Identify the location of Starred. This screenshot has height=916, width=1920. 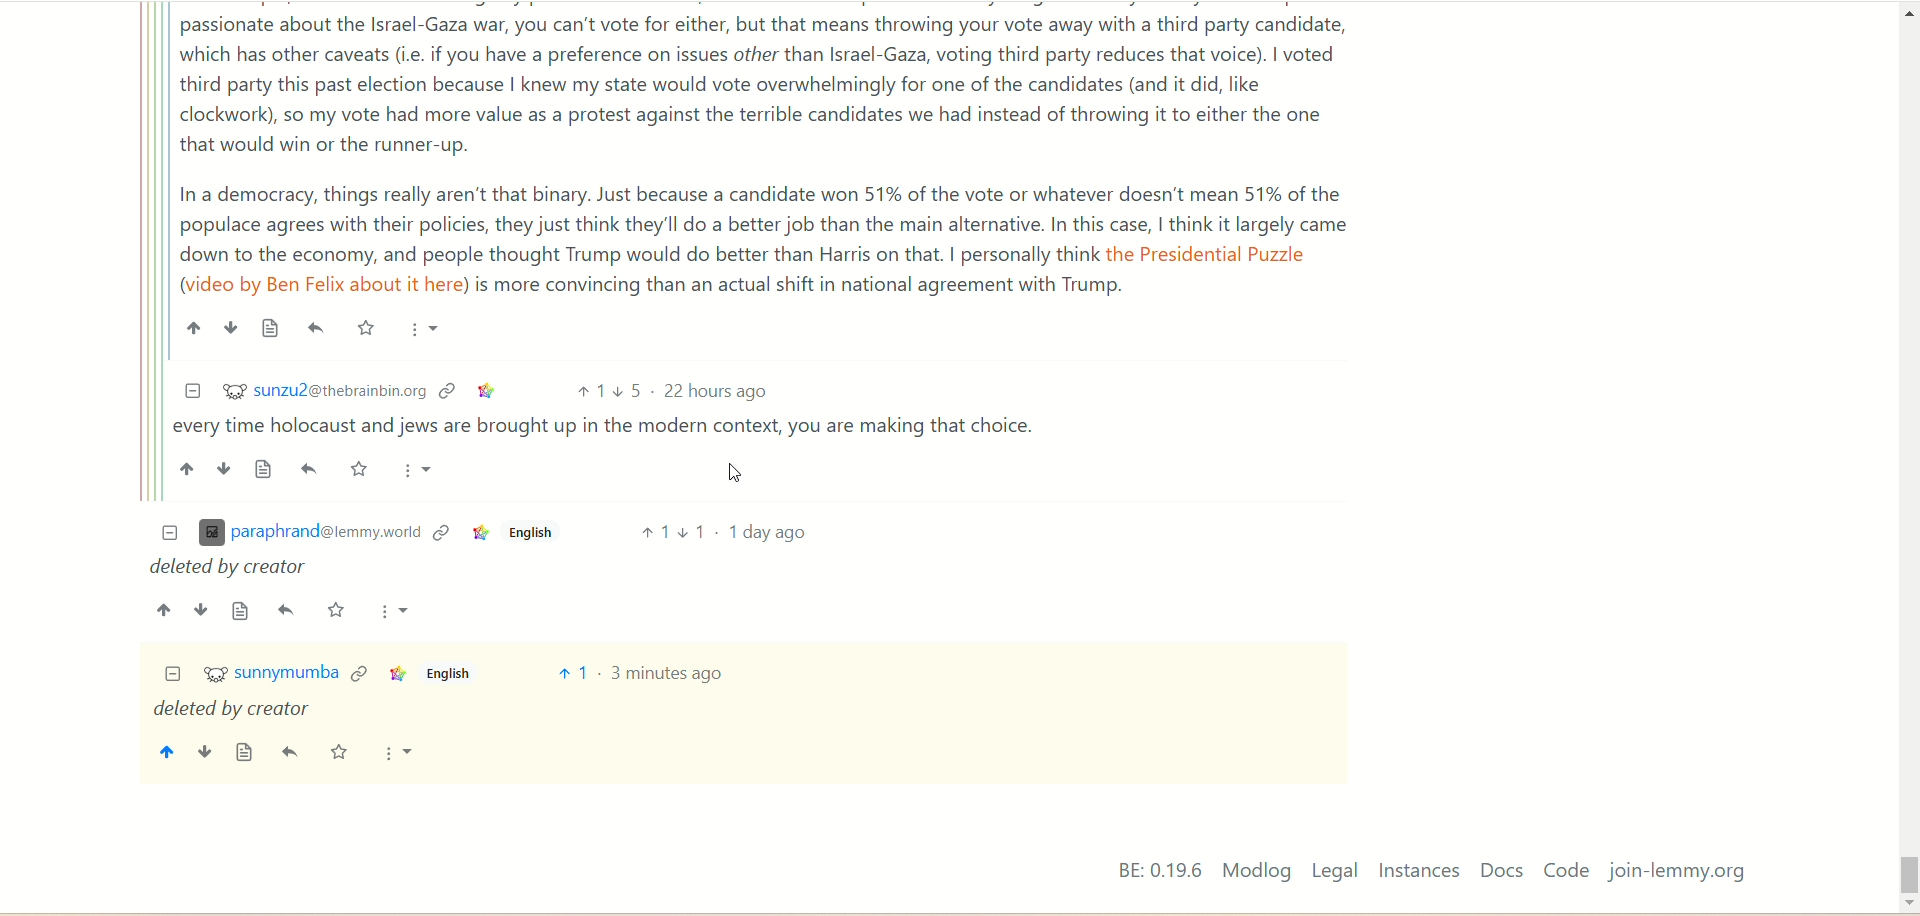
(365, 327).